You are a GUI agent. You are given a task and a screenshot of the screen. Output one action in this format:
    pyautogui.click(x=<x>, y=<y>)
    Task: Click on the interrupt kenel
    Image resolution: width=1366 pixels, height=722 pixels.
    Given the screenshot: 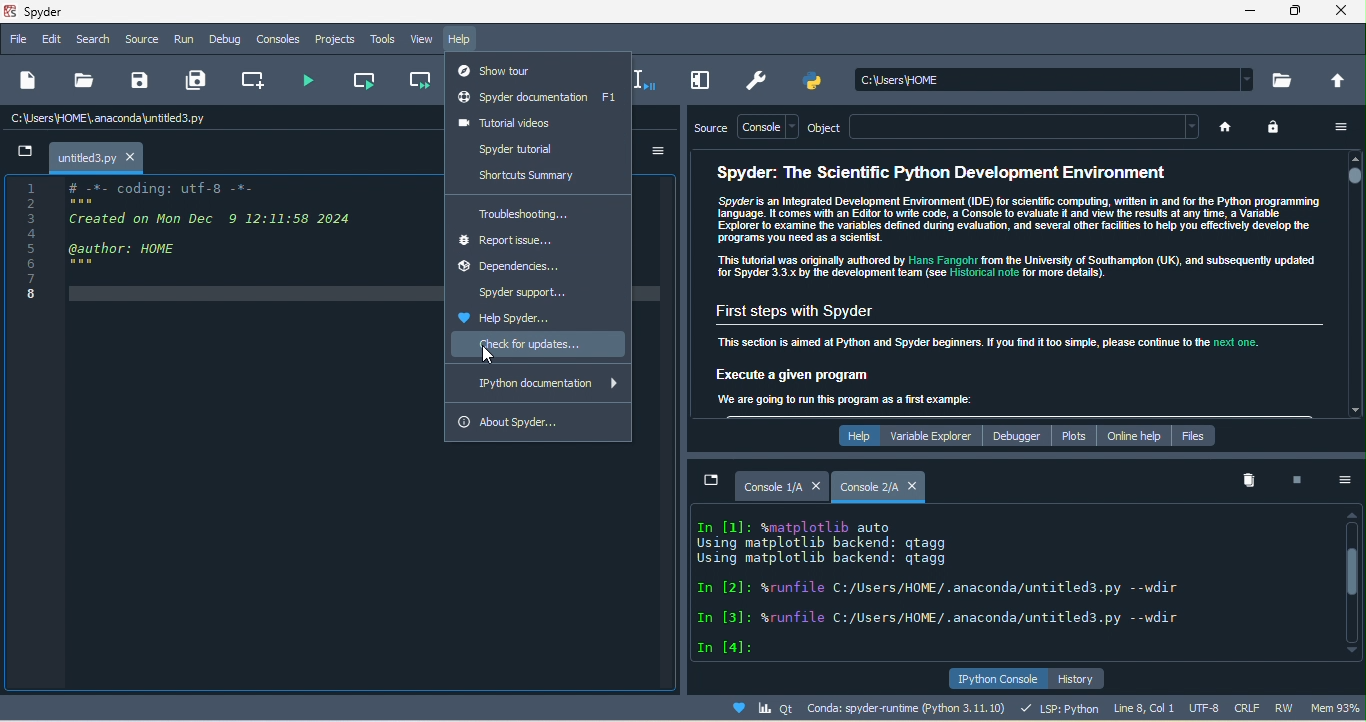 What is the action you would take?
    pyautogui.click(x=1295, y=478)
    